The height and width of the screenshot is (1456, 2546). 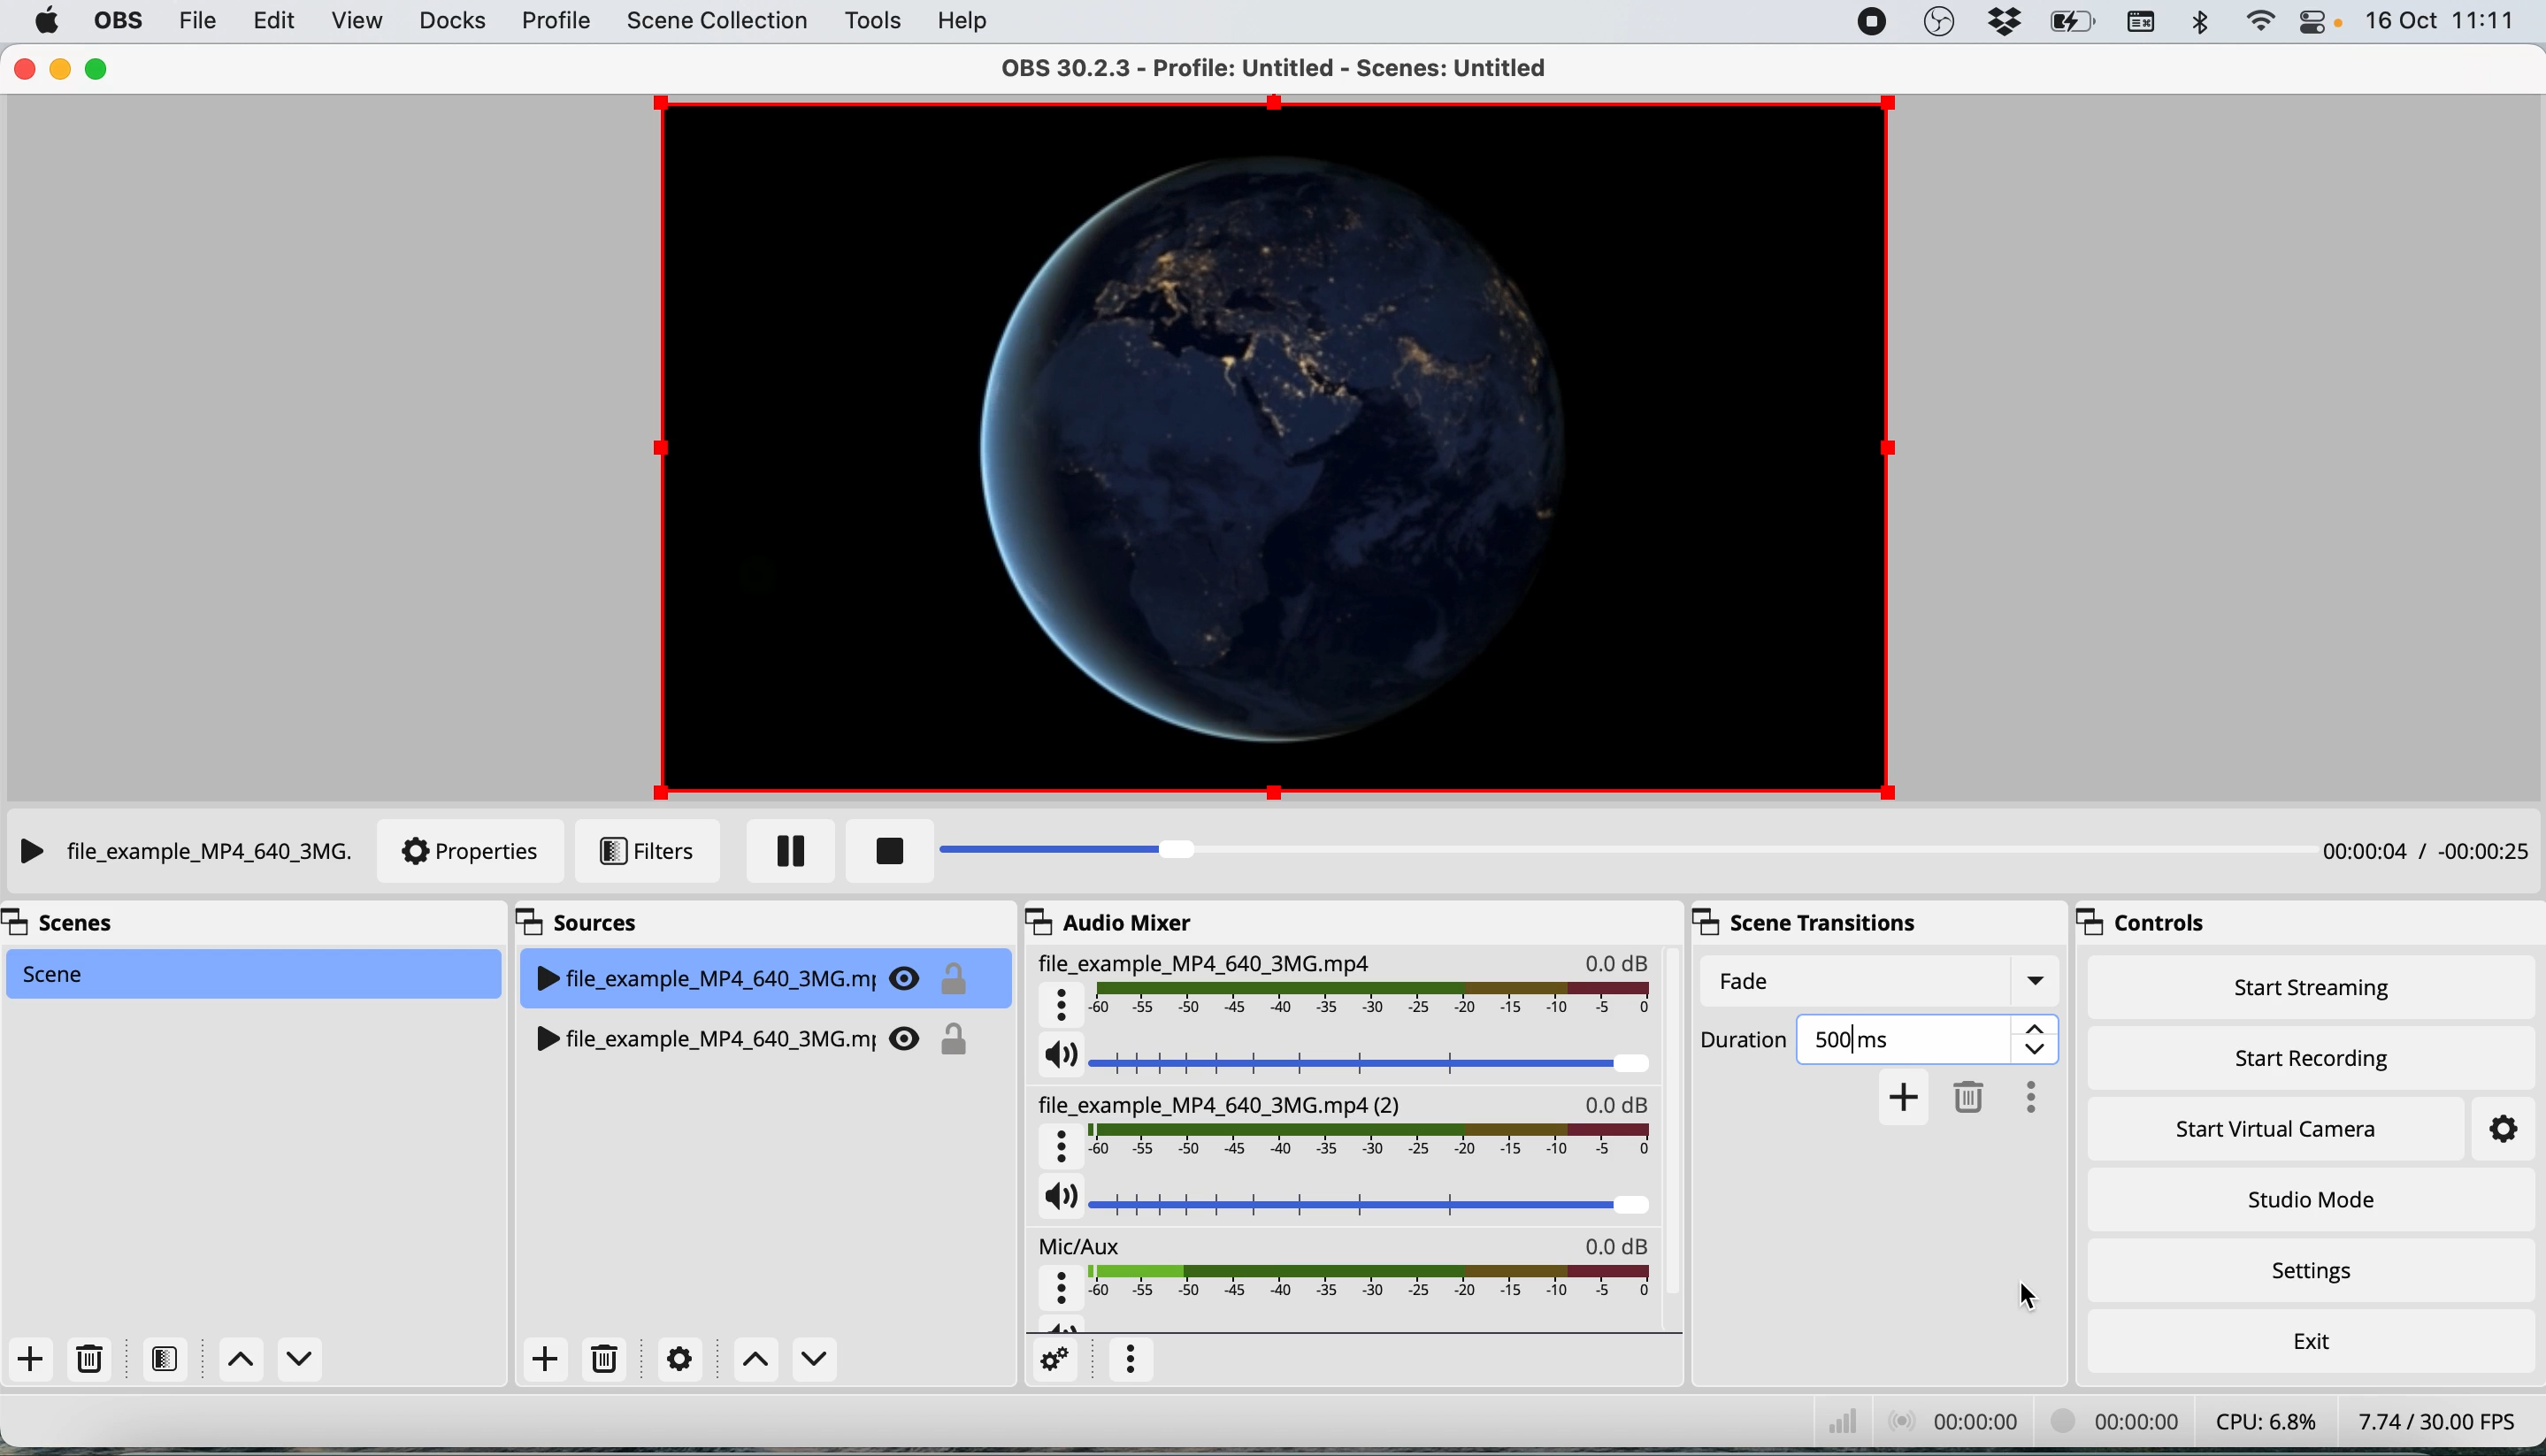 What do you see at coordinates (452, 24) in the screenshot?
I see `docks` at bounding box center [452, 24].